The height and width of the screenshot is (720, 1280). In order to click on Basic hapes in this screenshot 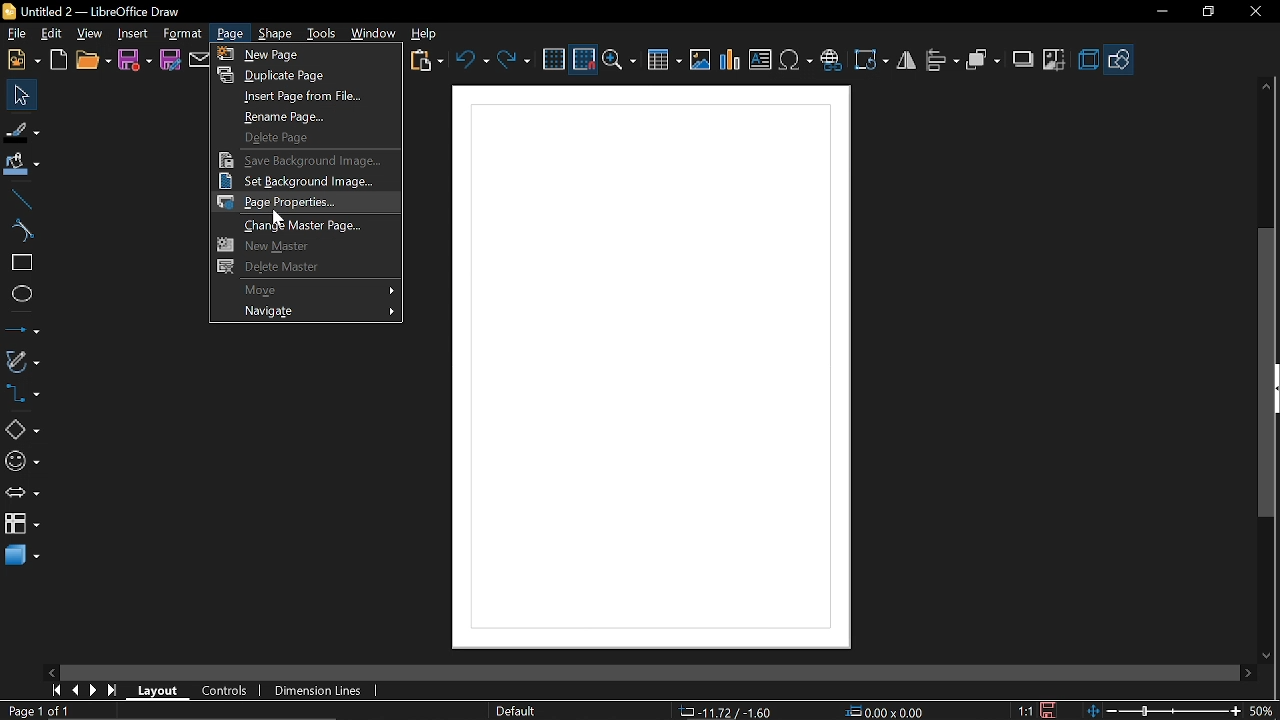, I will do `click(1120, 59)`.